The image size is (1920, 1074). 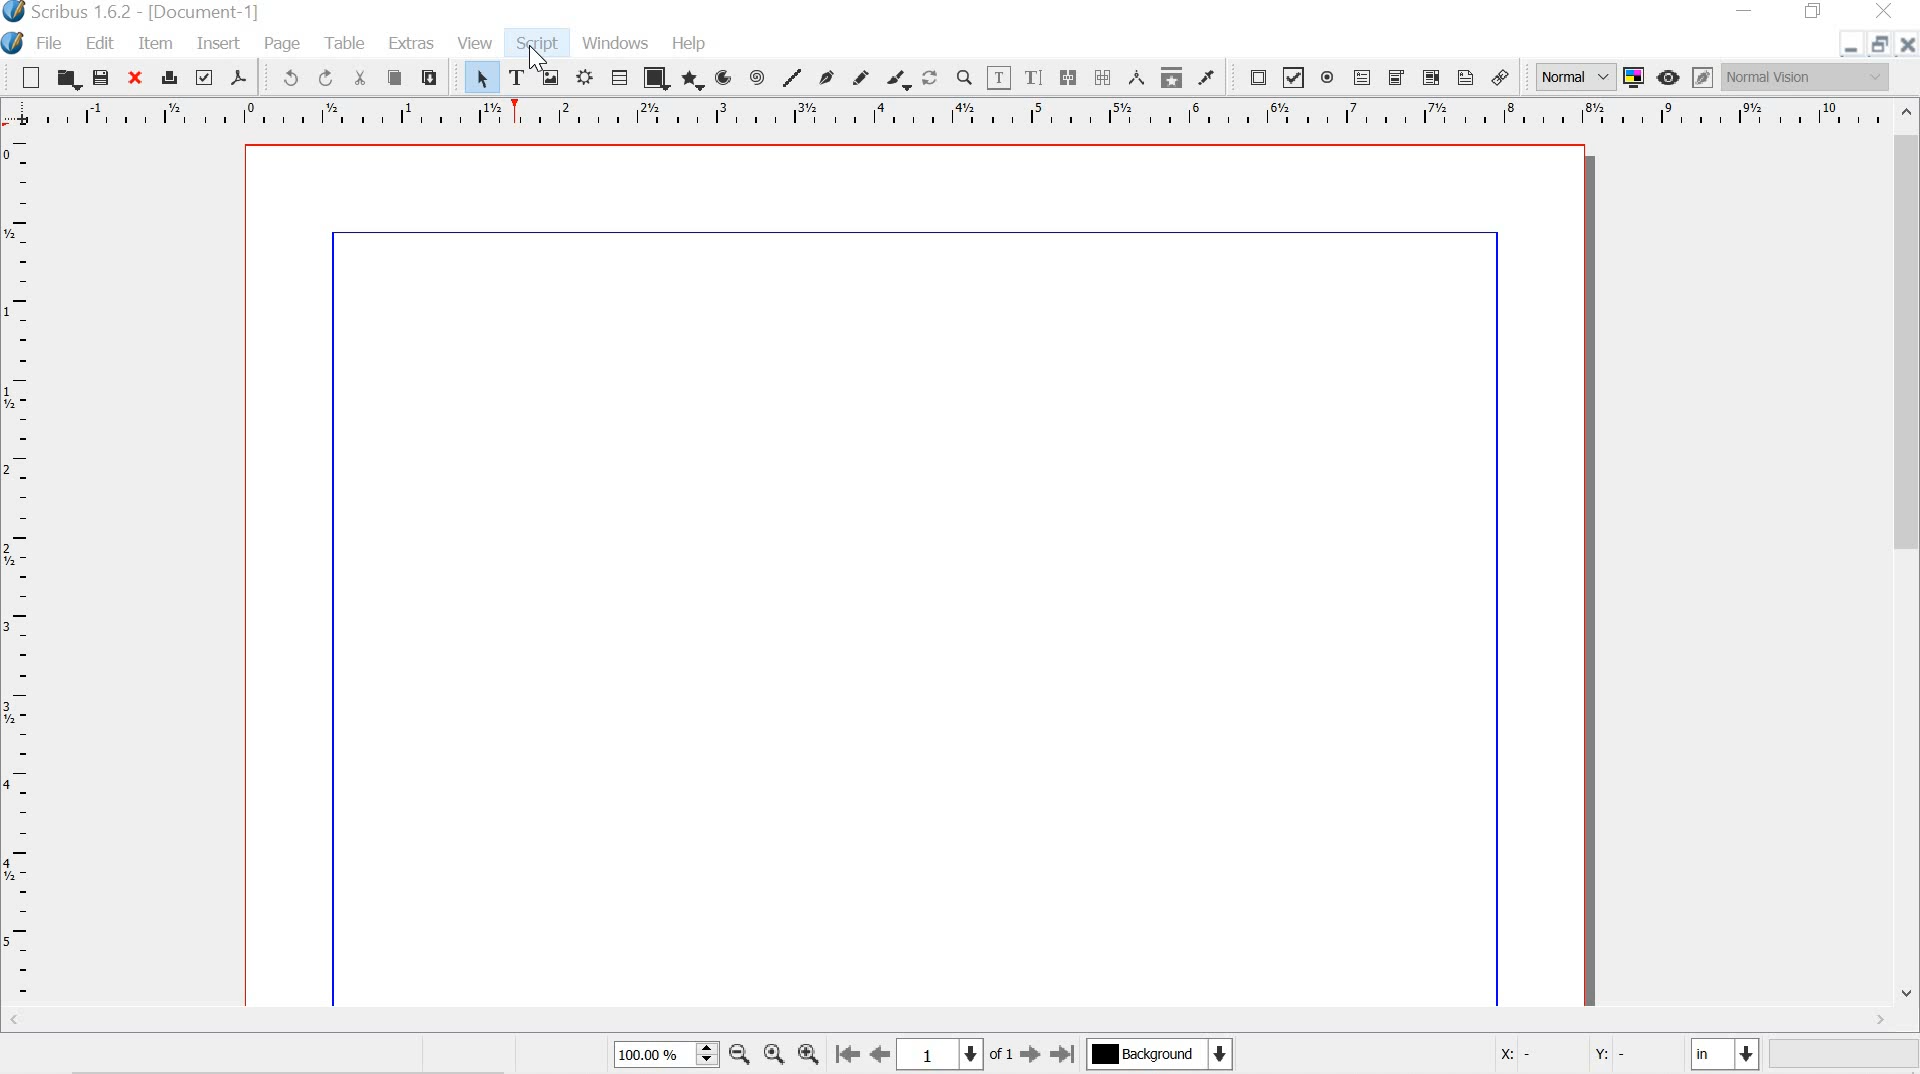 I want to click on copy item properties, so click(x=1172, y=79).